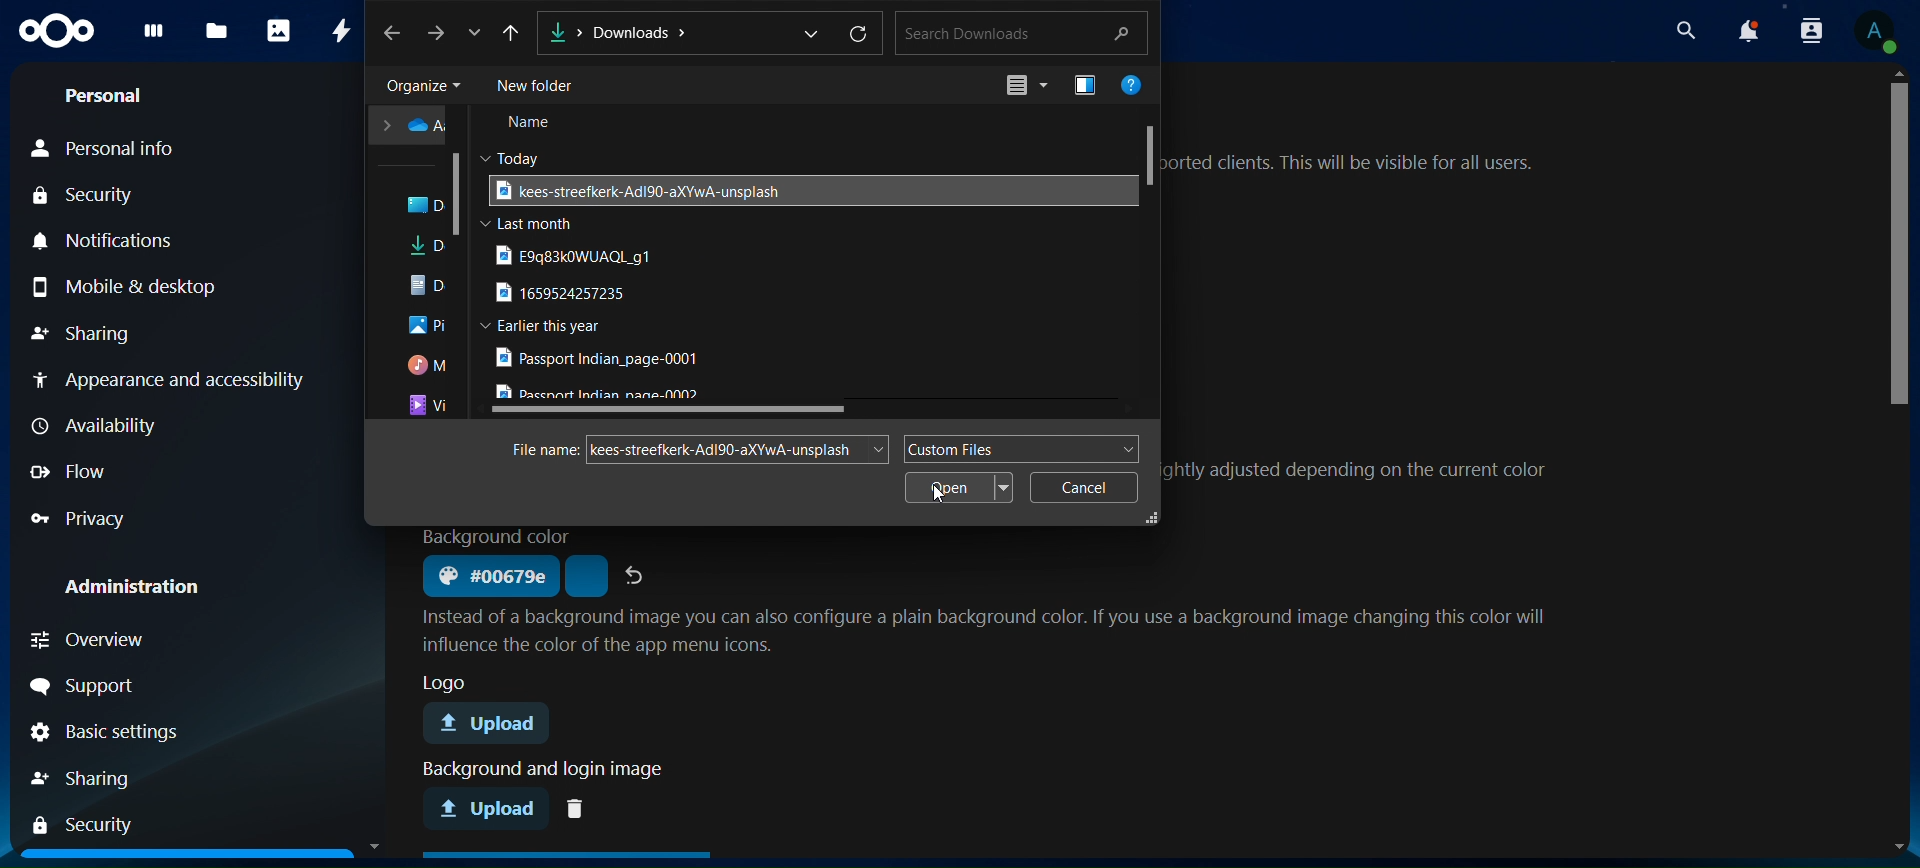 This screenshot has width=1920, height=868. What do you see at coordinates (1019, 448) in the screenshot?
I see `custom files` at bounding box center [1019, 448].